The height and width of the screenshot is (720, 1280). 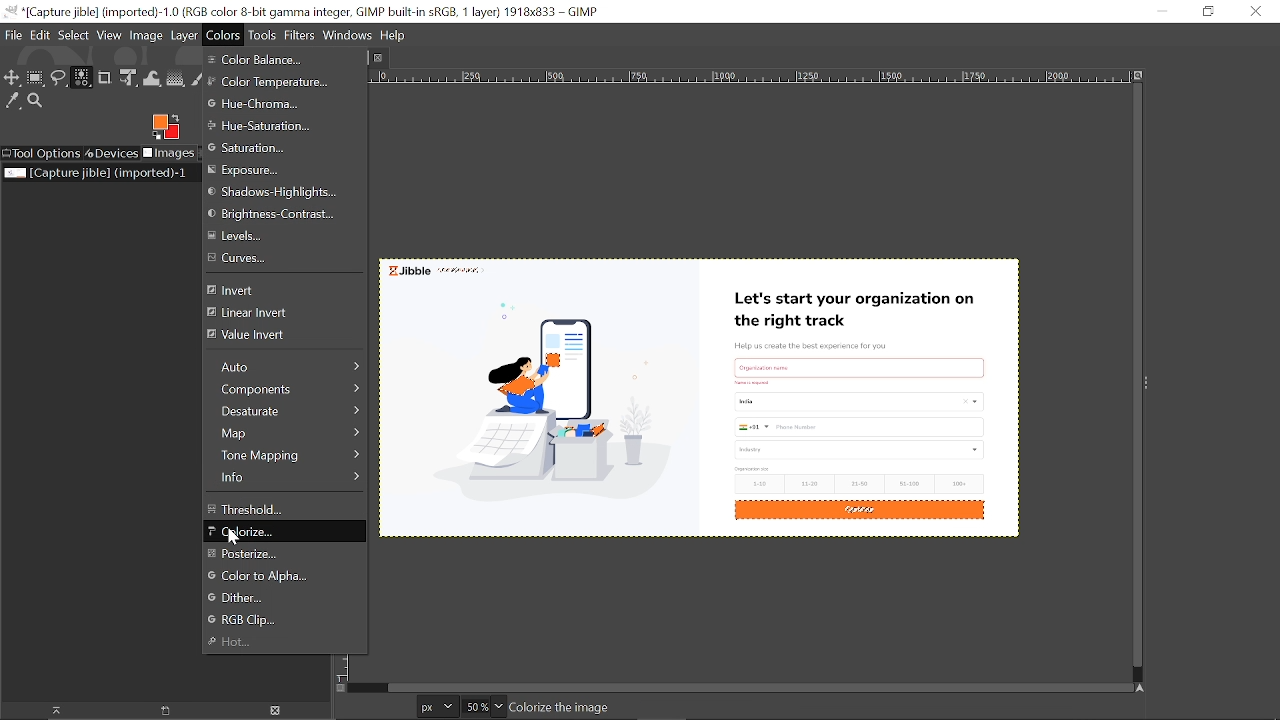 What do you see at coordinates (41, 34) in the screenshot?
I see `Edit` at bounding box center [41, 34].